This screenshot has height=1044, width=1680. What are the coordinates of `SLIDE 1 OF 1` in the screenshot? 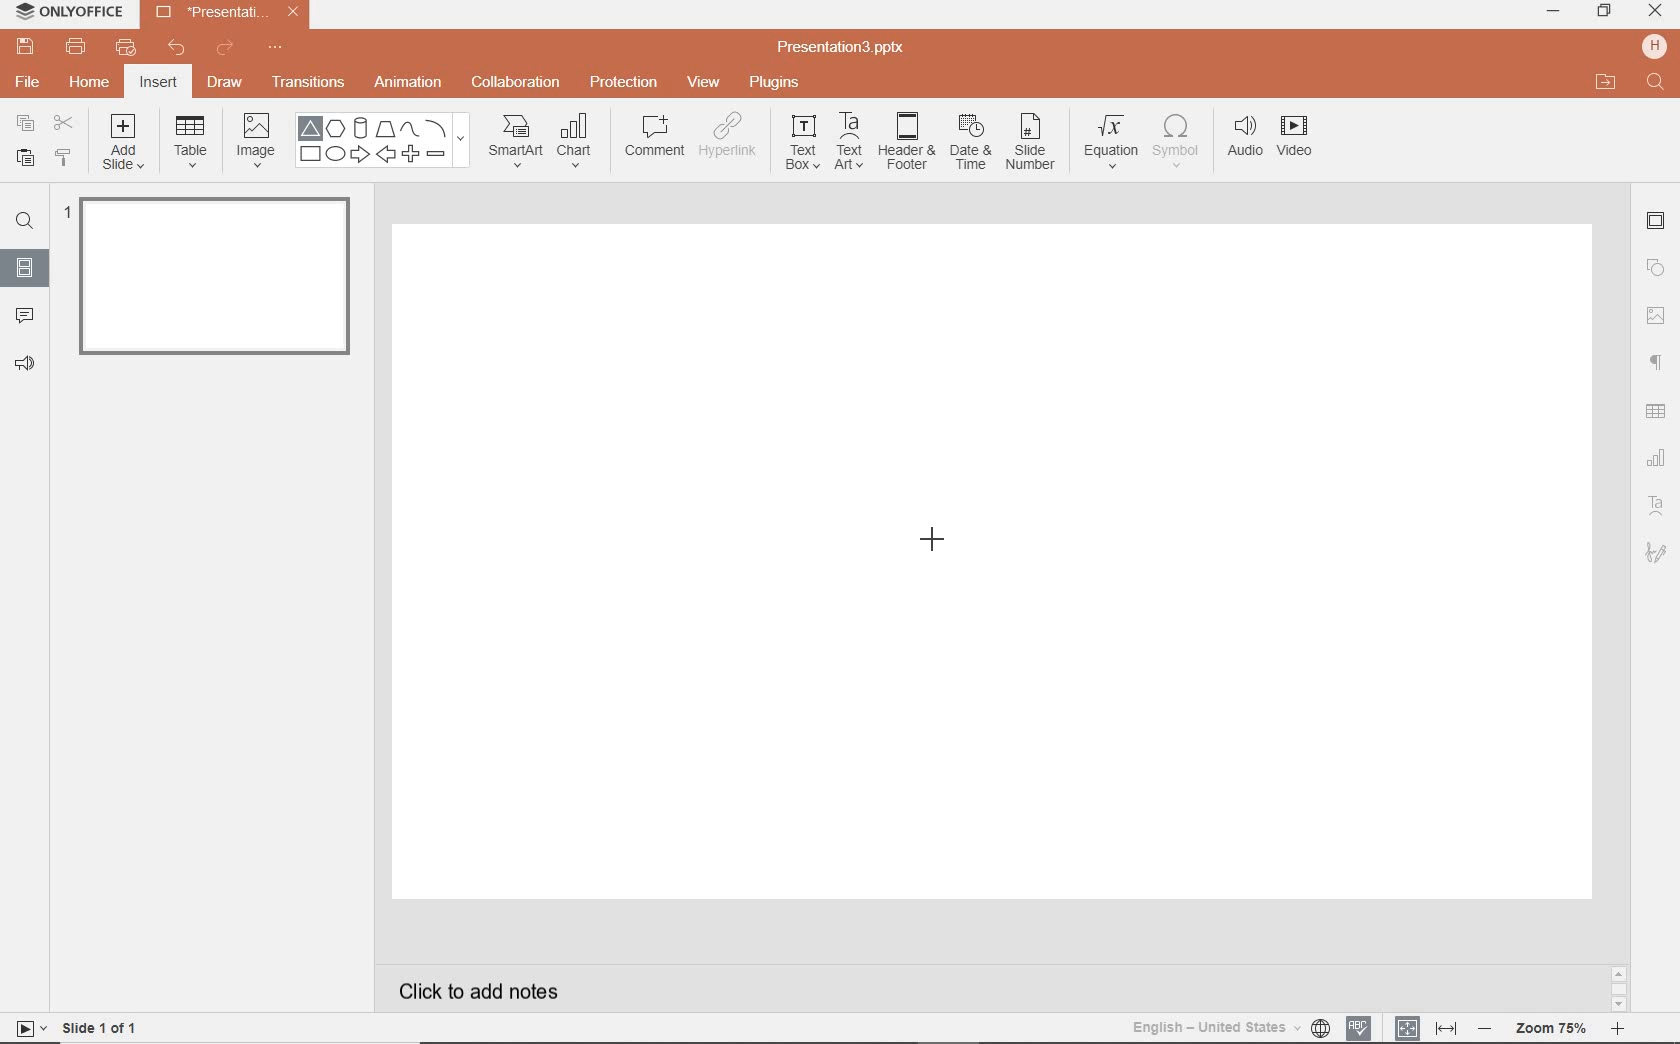 It's located at (104, 1026).